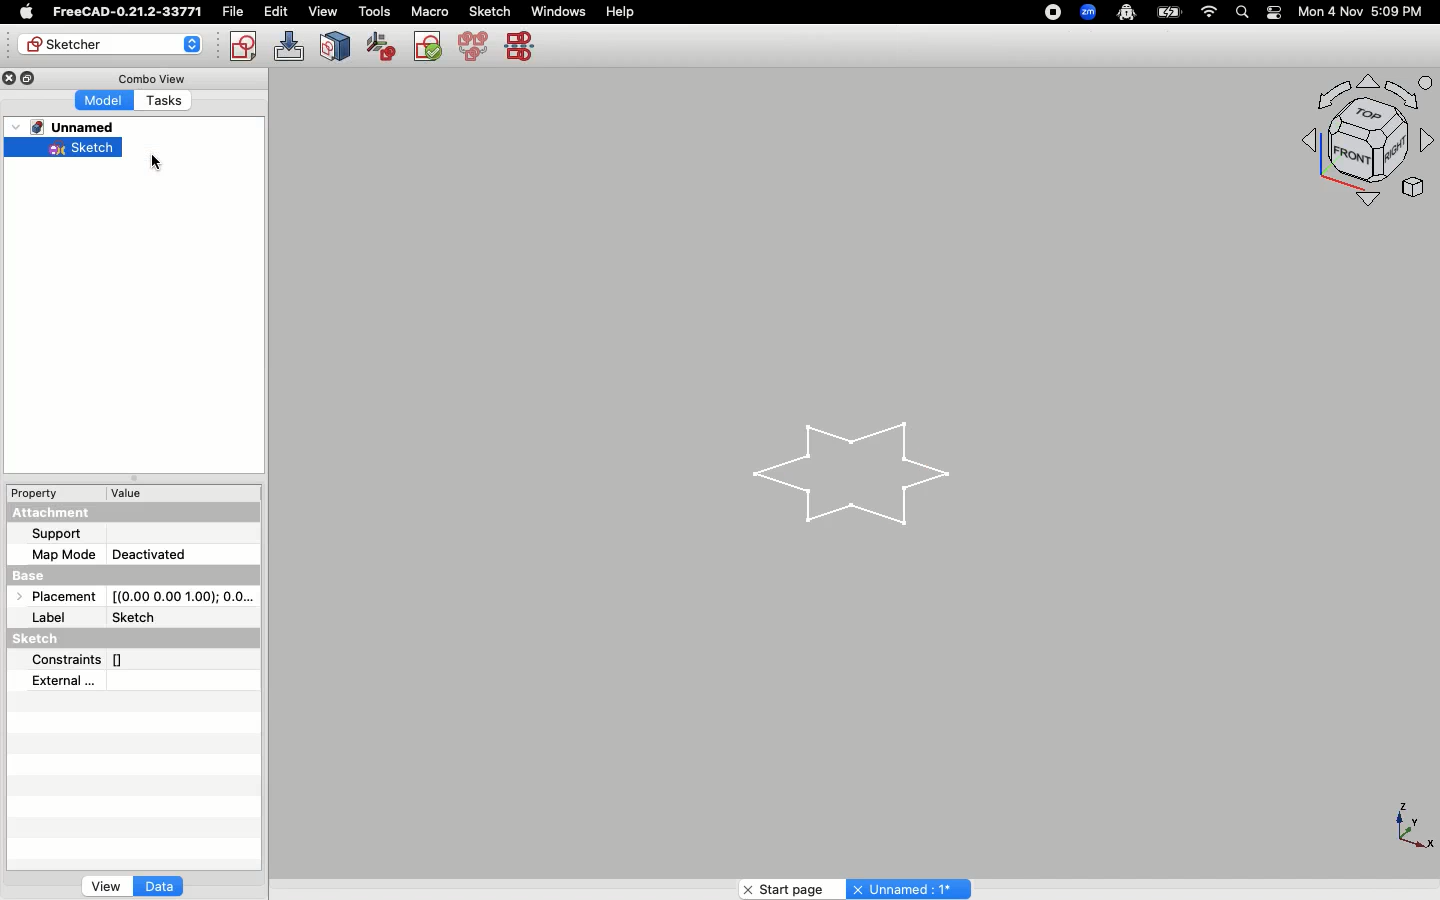  Describe the element at coordinates (523, 47) in the screenshot. I see `Convert to construction geometry` at that location.